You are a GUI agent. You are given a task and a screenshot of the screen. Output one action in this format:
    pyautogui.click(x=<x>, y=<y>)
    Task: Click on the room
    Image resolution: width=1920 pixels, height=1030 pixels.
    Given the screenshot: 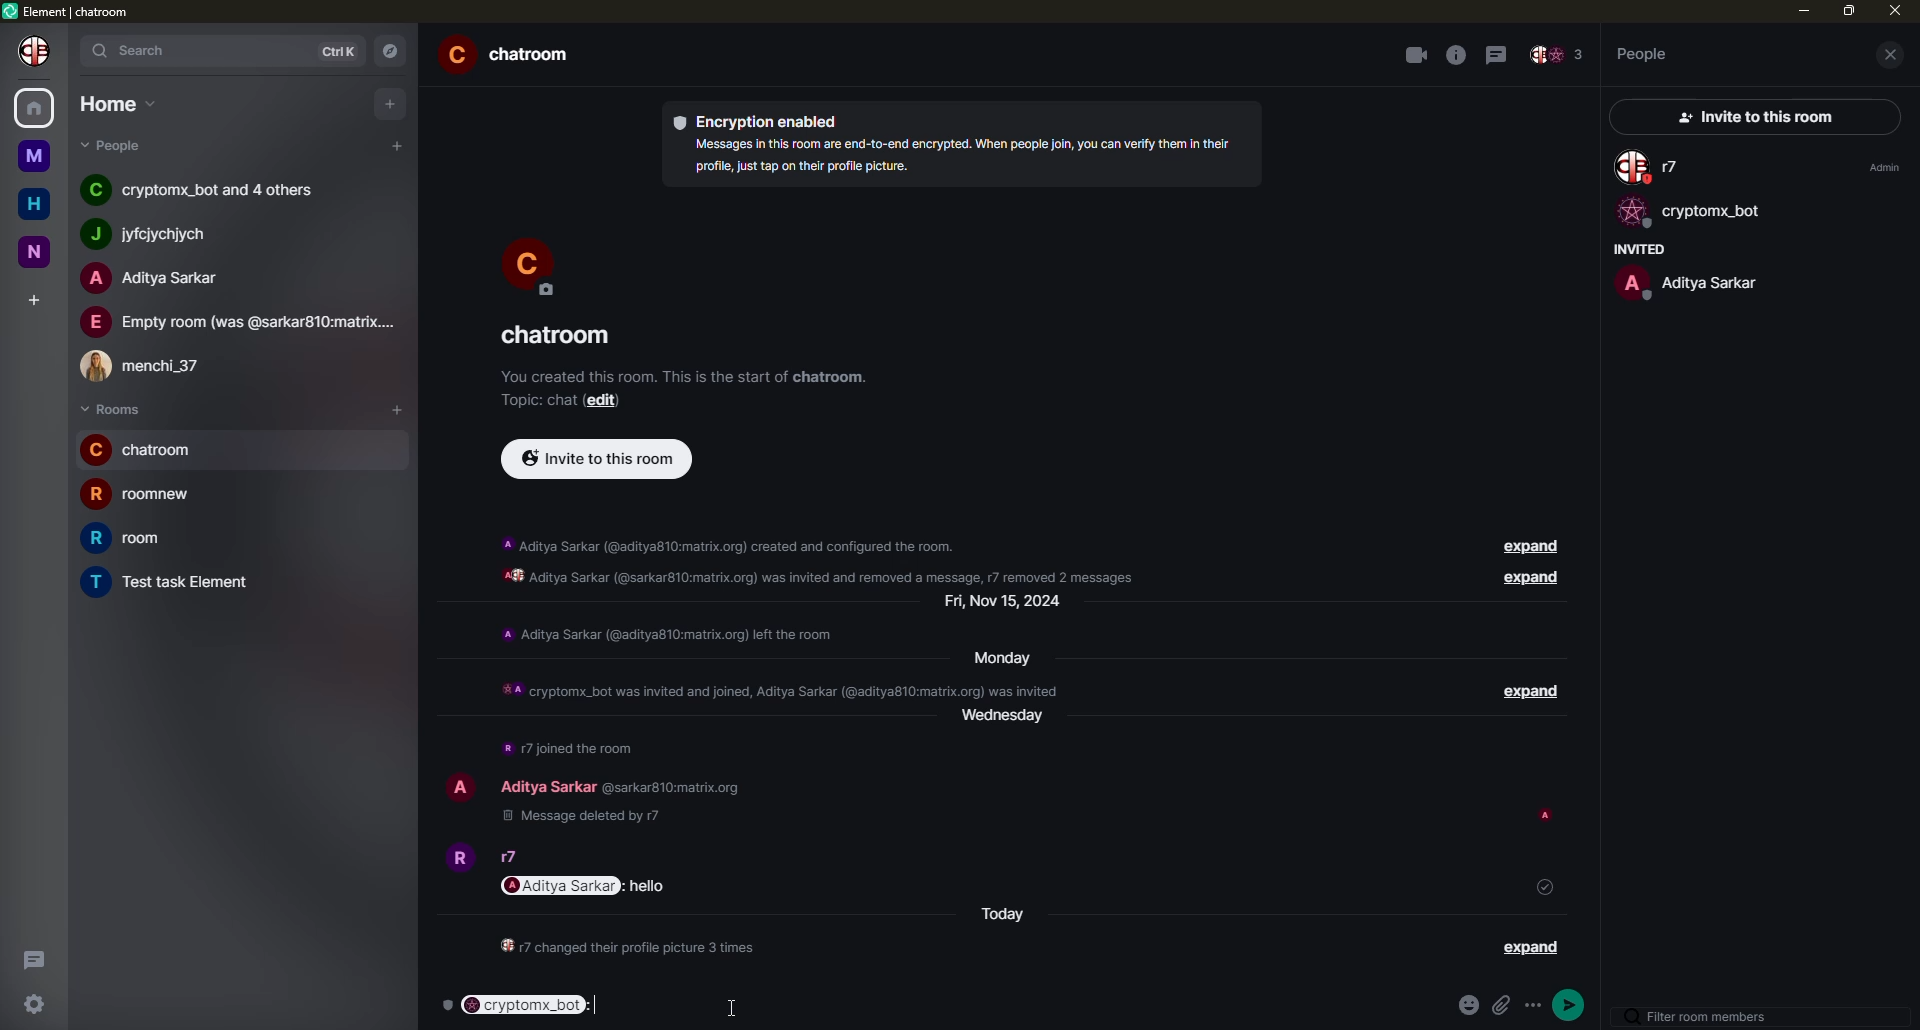 What is the action you would take?
    pyautogui.click(x=146, y=449)
    